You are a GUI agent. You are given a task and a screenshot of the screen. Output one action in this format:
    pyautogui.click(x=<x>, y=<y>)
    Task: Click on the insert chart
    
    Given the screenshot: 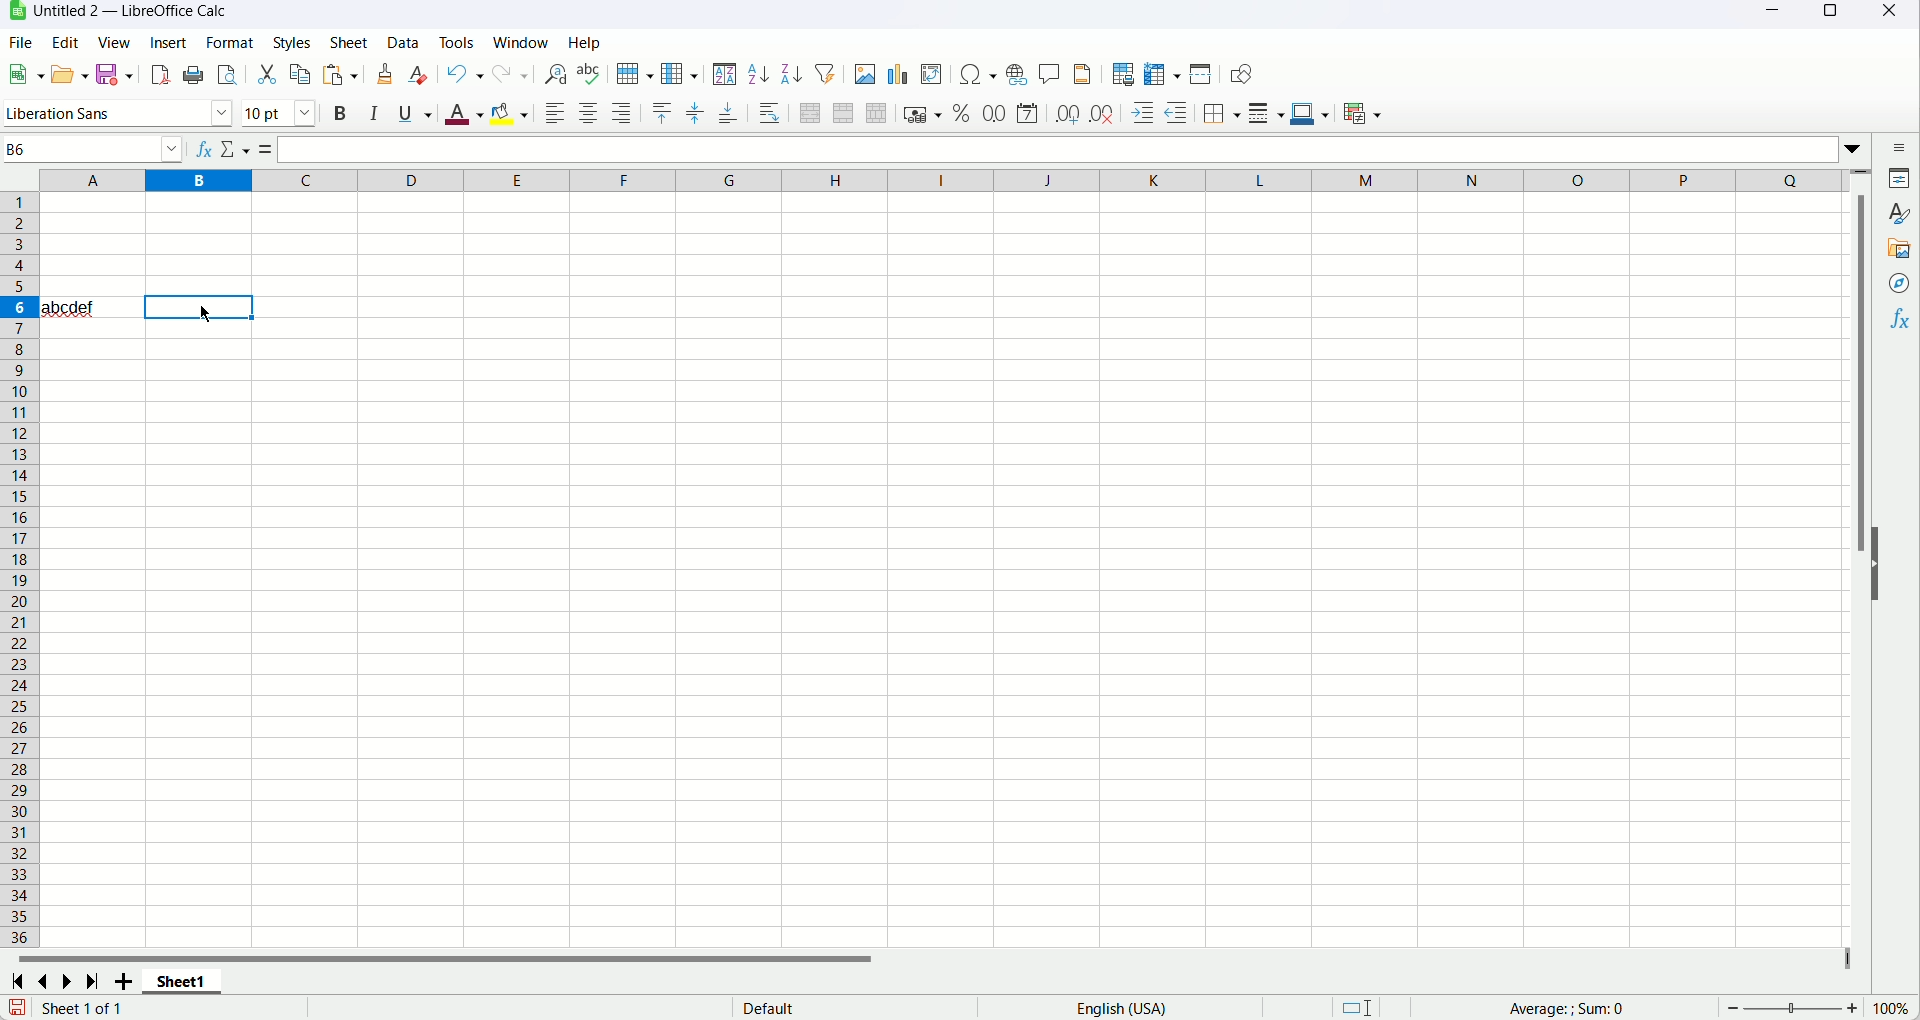 What is the action you would take?
    pyautogui.click(x=896, y=75)
    